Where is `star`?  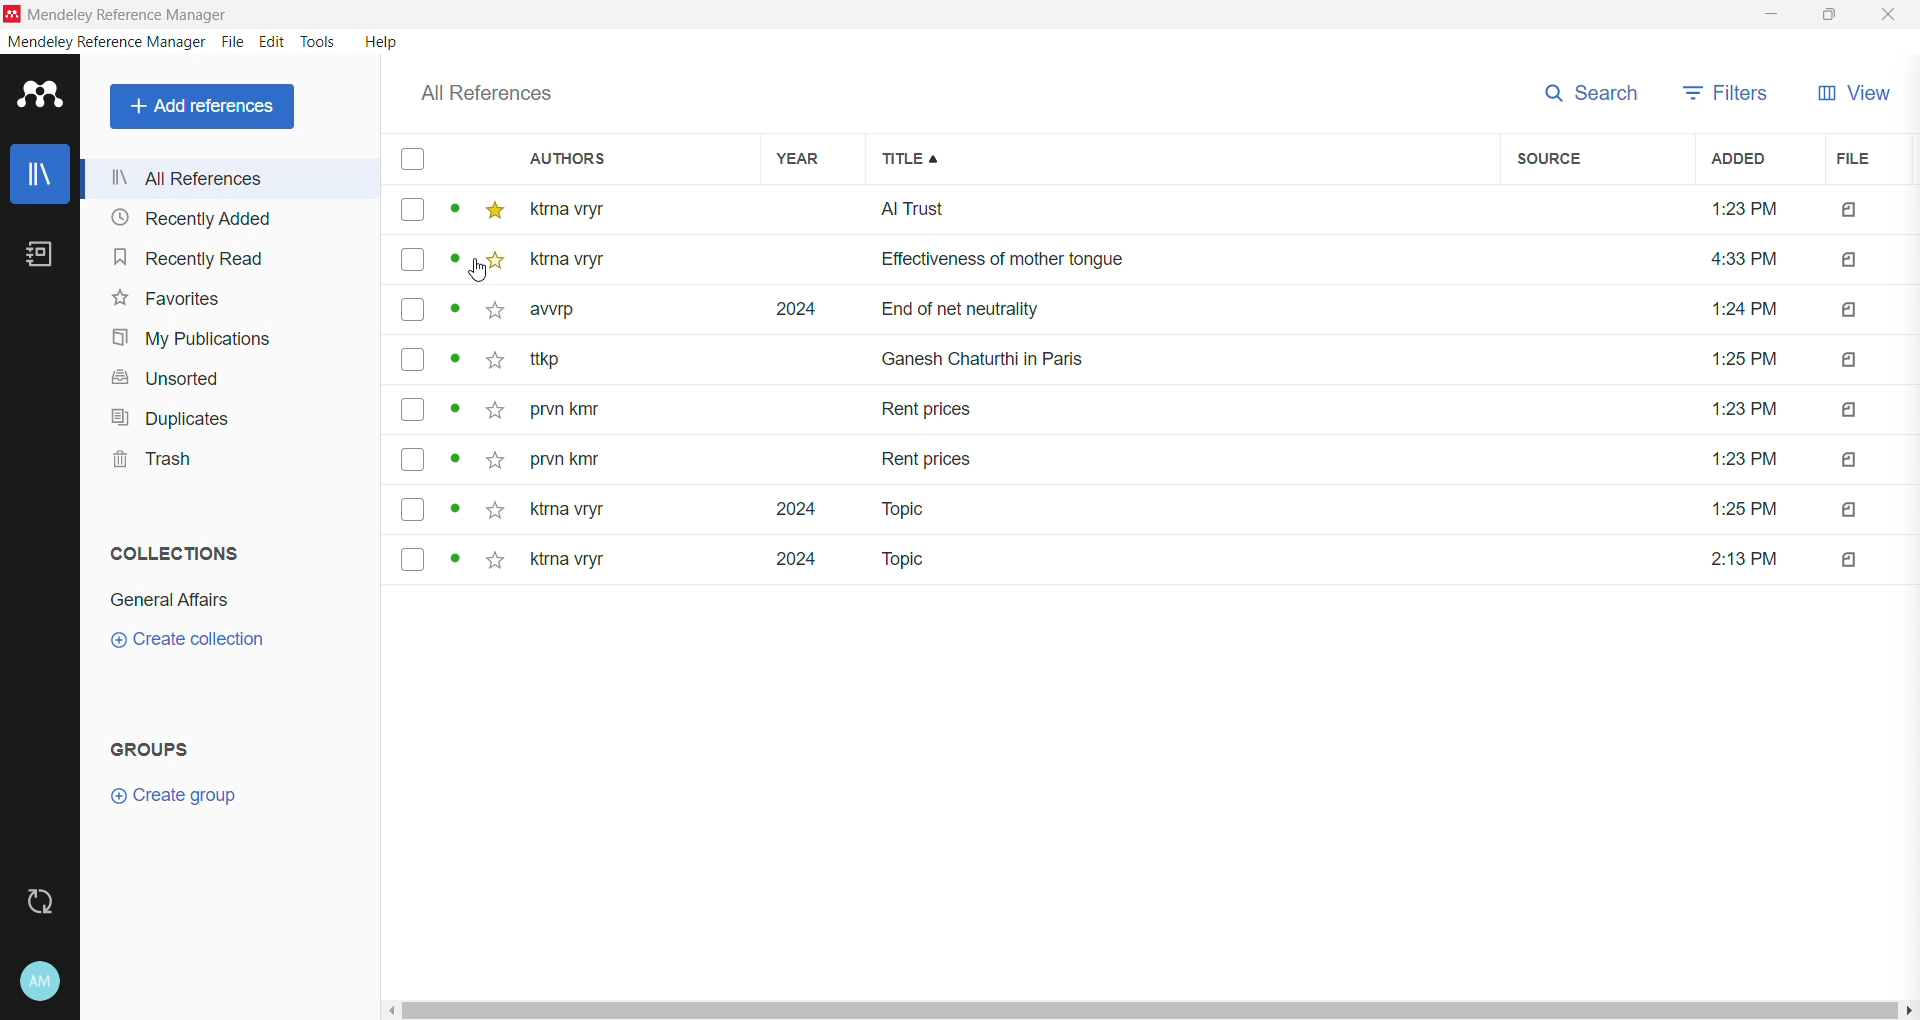 star is located at coordinates (494, 563).